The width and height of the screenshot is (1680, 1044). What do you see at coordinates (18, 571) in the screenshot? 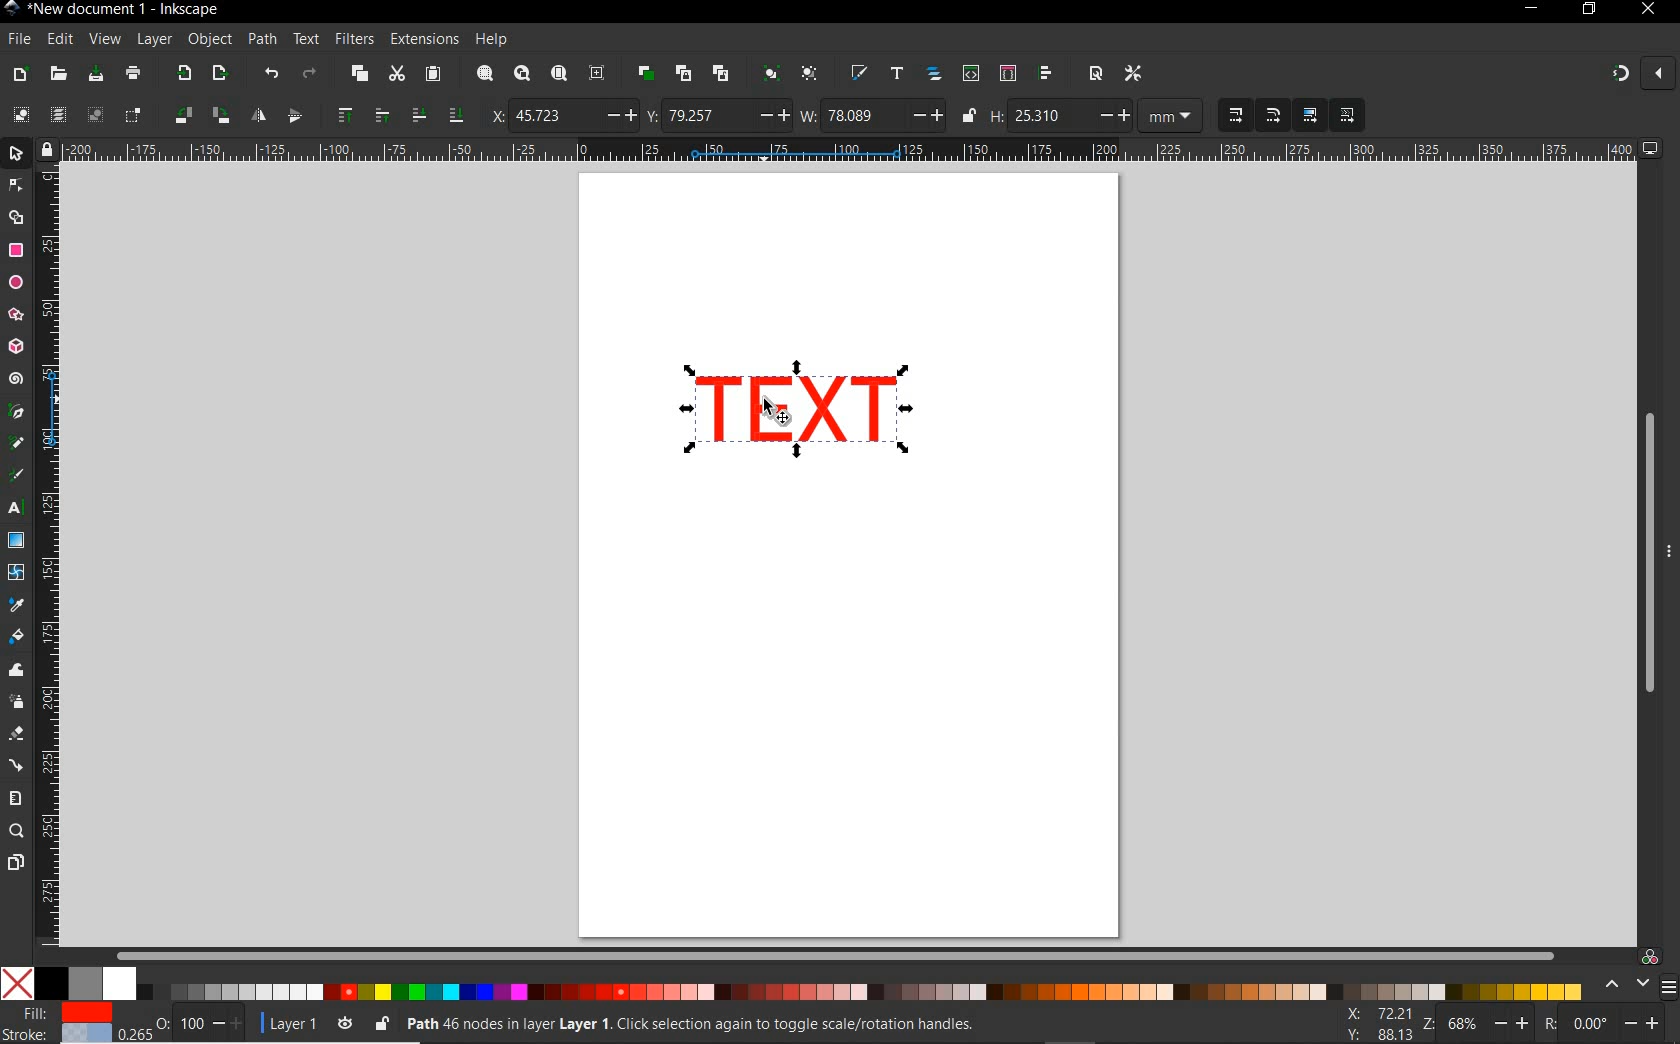
I see `MESH TOOL` at bounding box center [18, 571].